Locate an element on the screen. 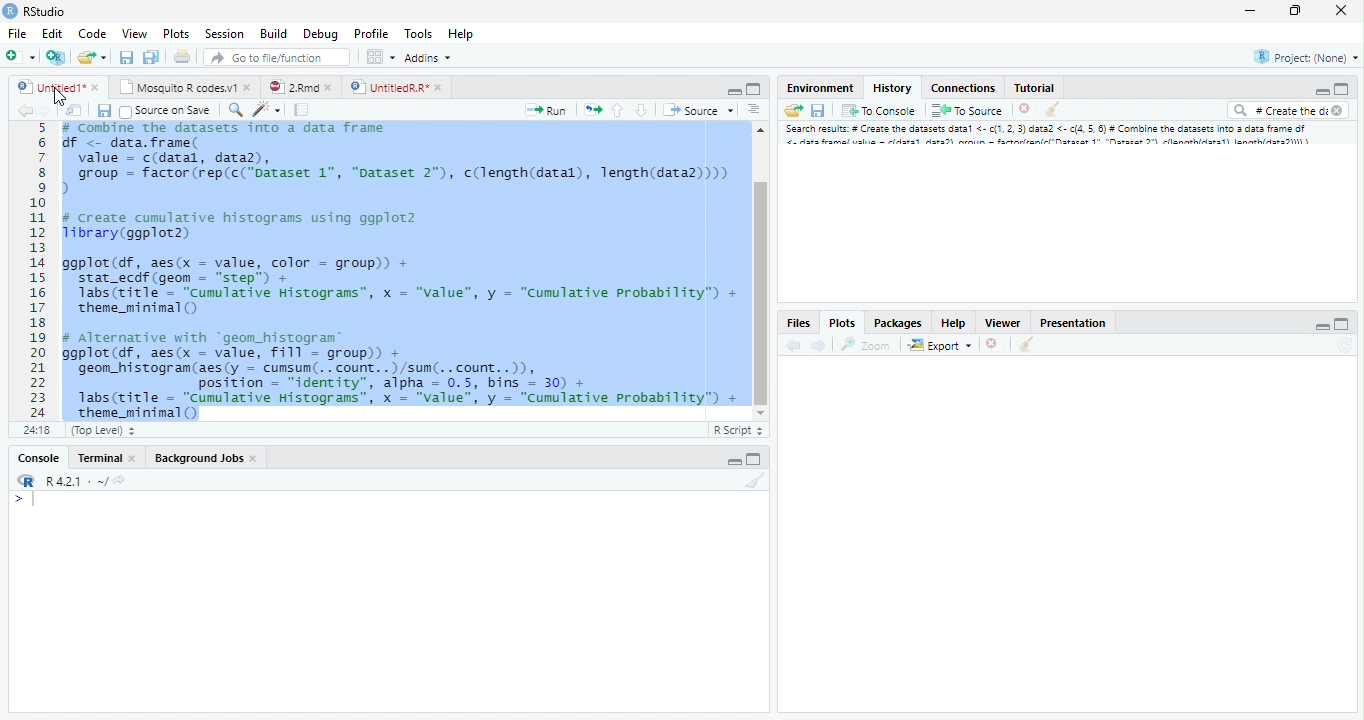 The width and height of the screenshot is (1364, 720). R.4.2.1 is located at coordinates (65, 481).